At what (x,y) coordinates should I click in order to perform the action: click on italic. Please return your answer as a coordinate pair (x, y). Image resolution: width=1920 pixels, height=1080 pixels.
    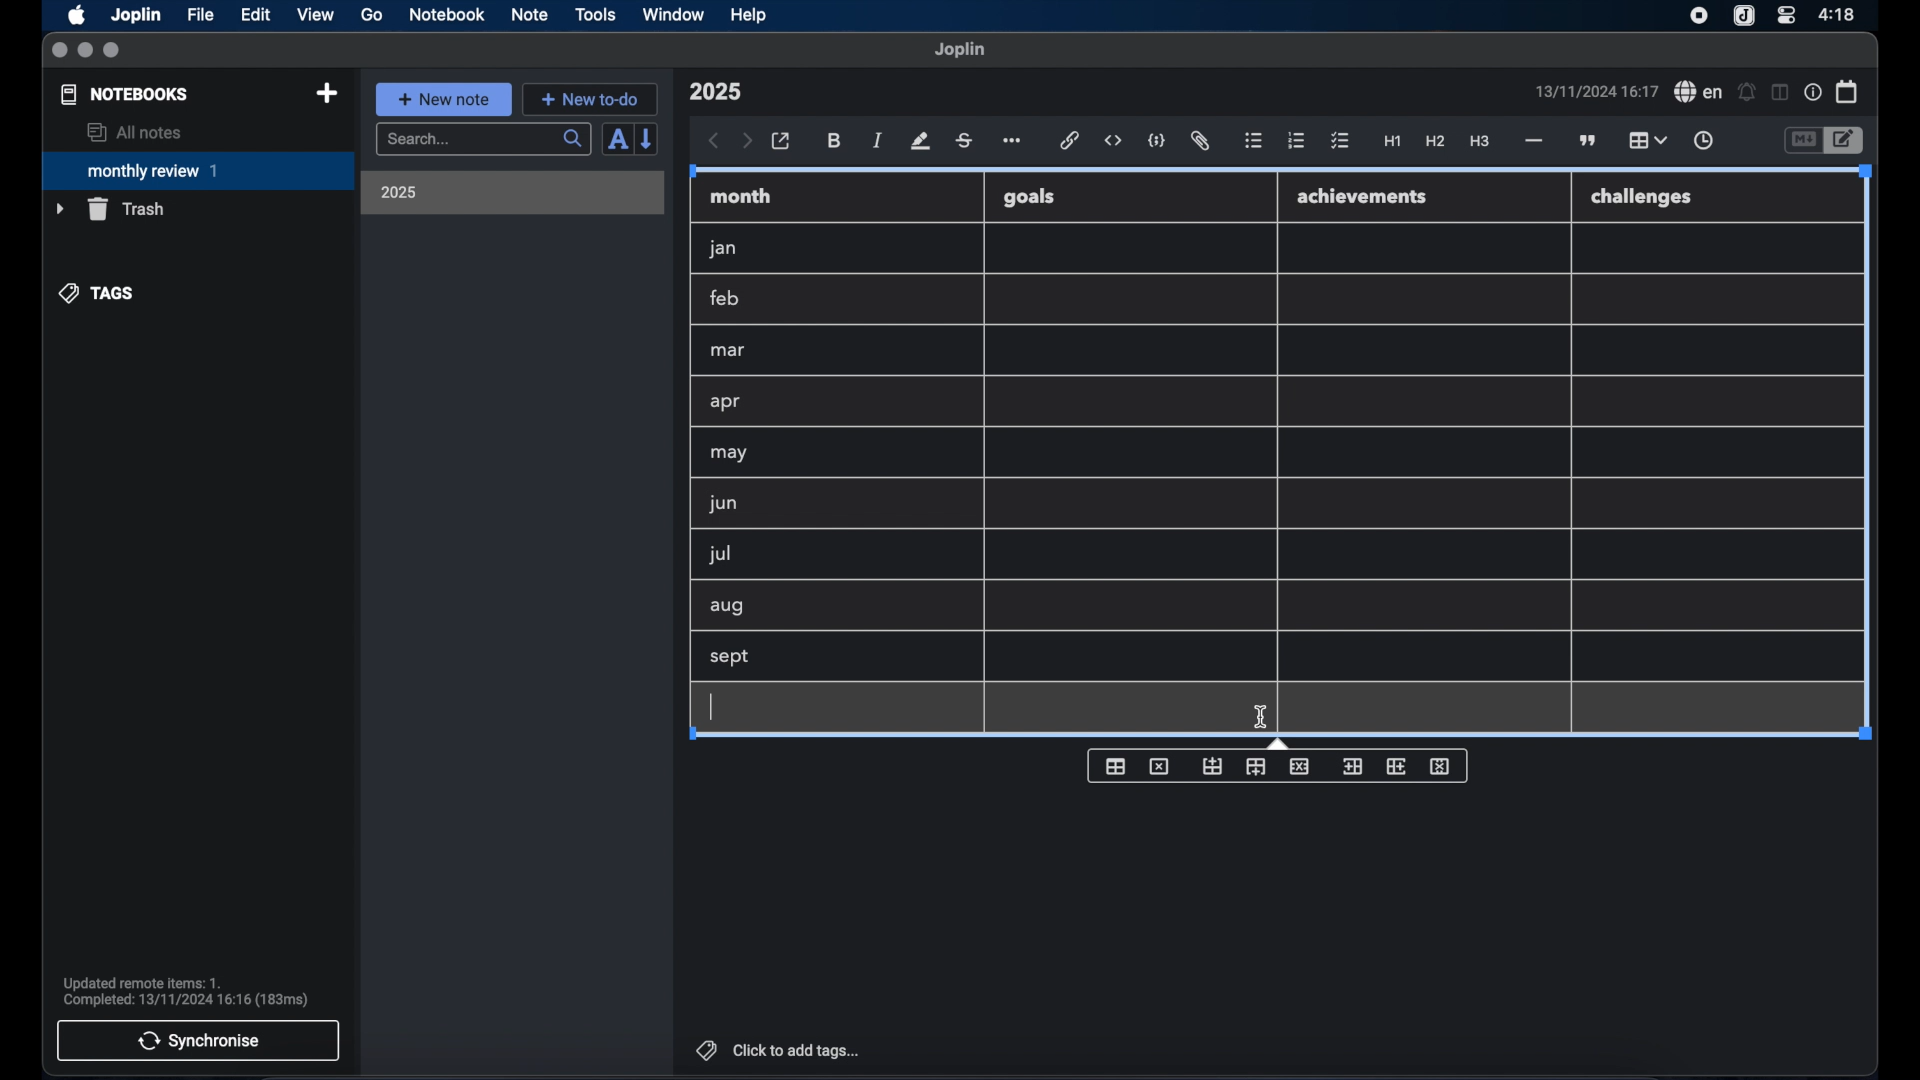
    Looking at the image, I should click on (878, 140).